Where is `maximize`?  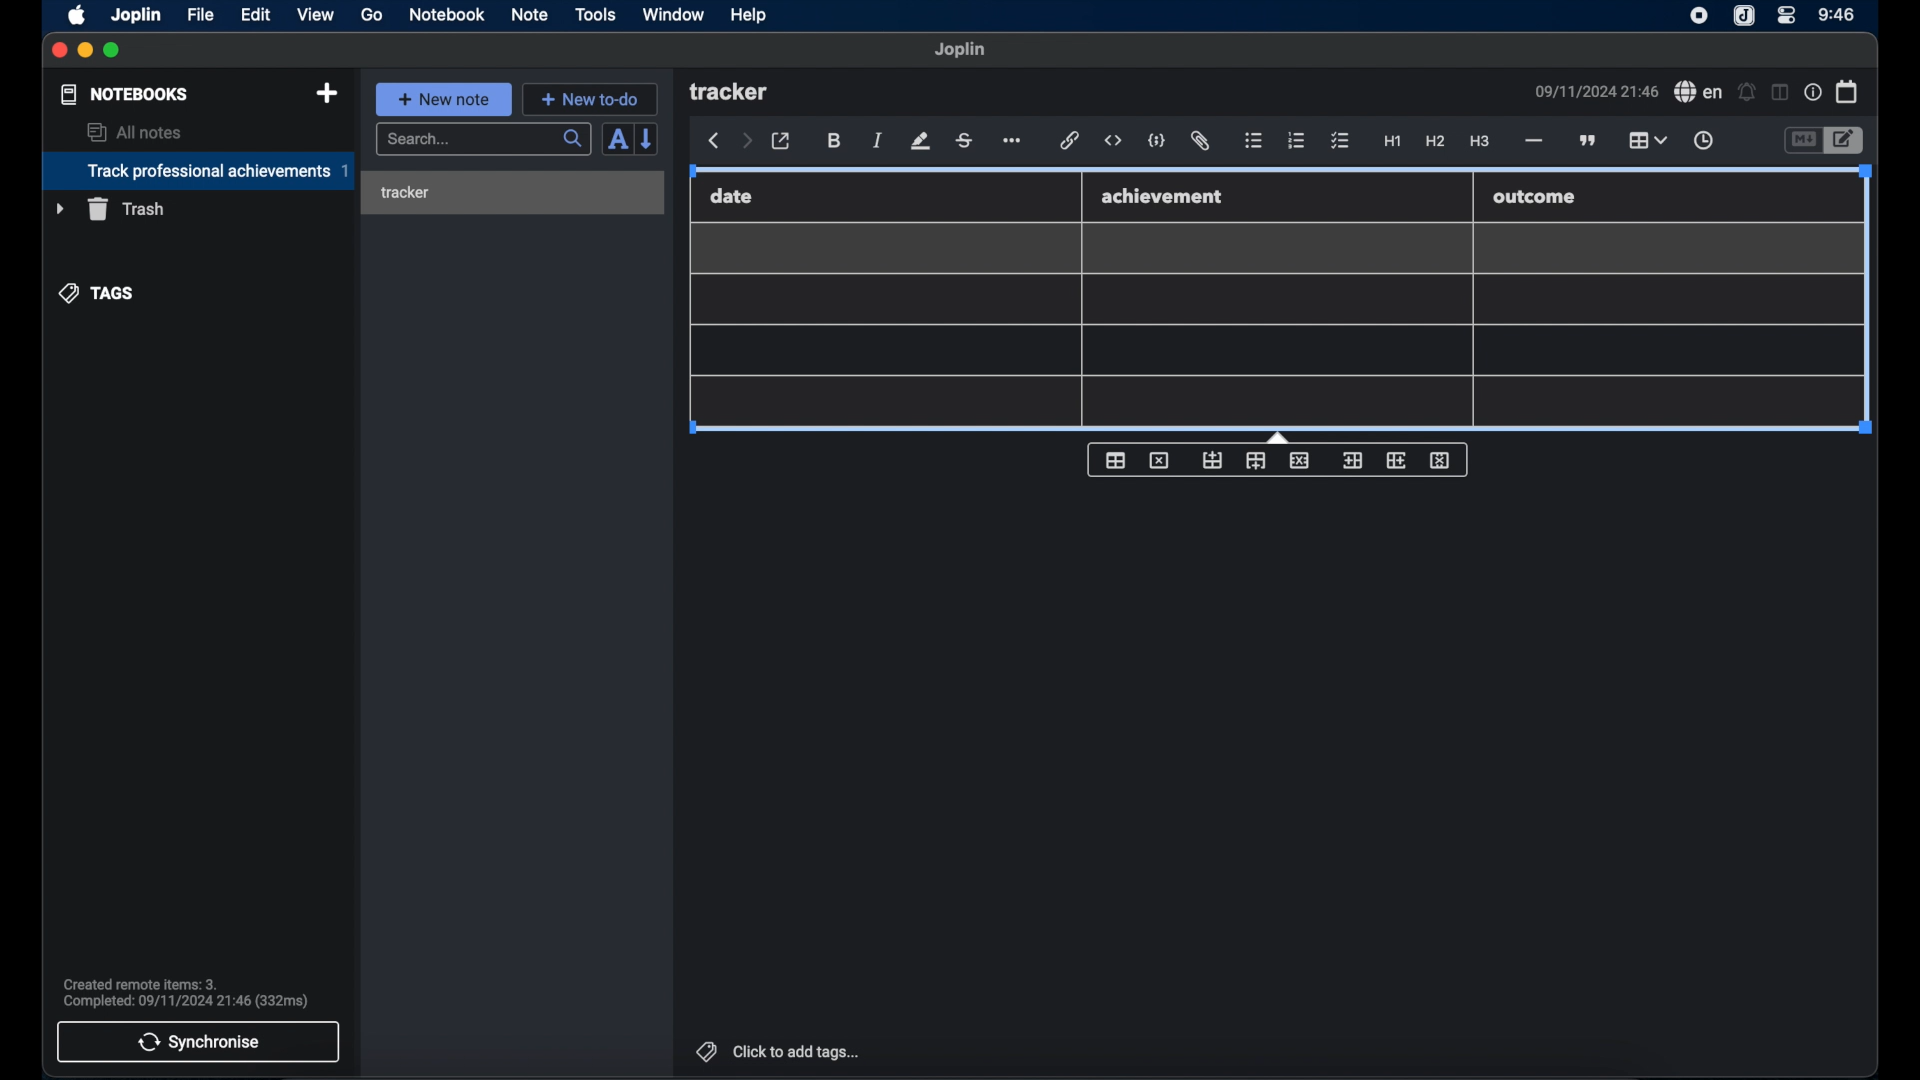
maximize is located at coordinates (114, 51).